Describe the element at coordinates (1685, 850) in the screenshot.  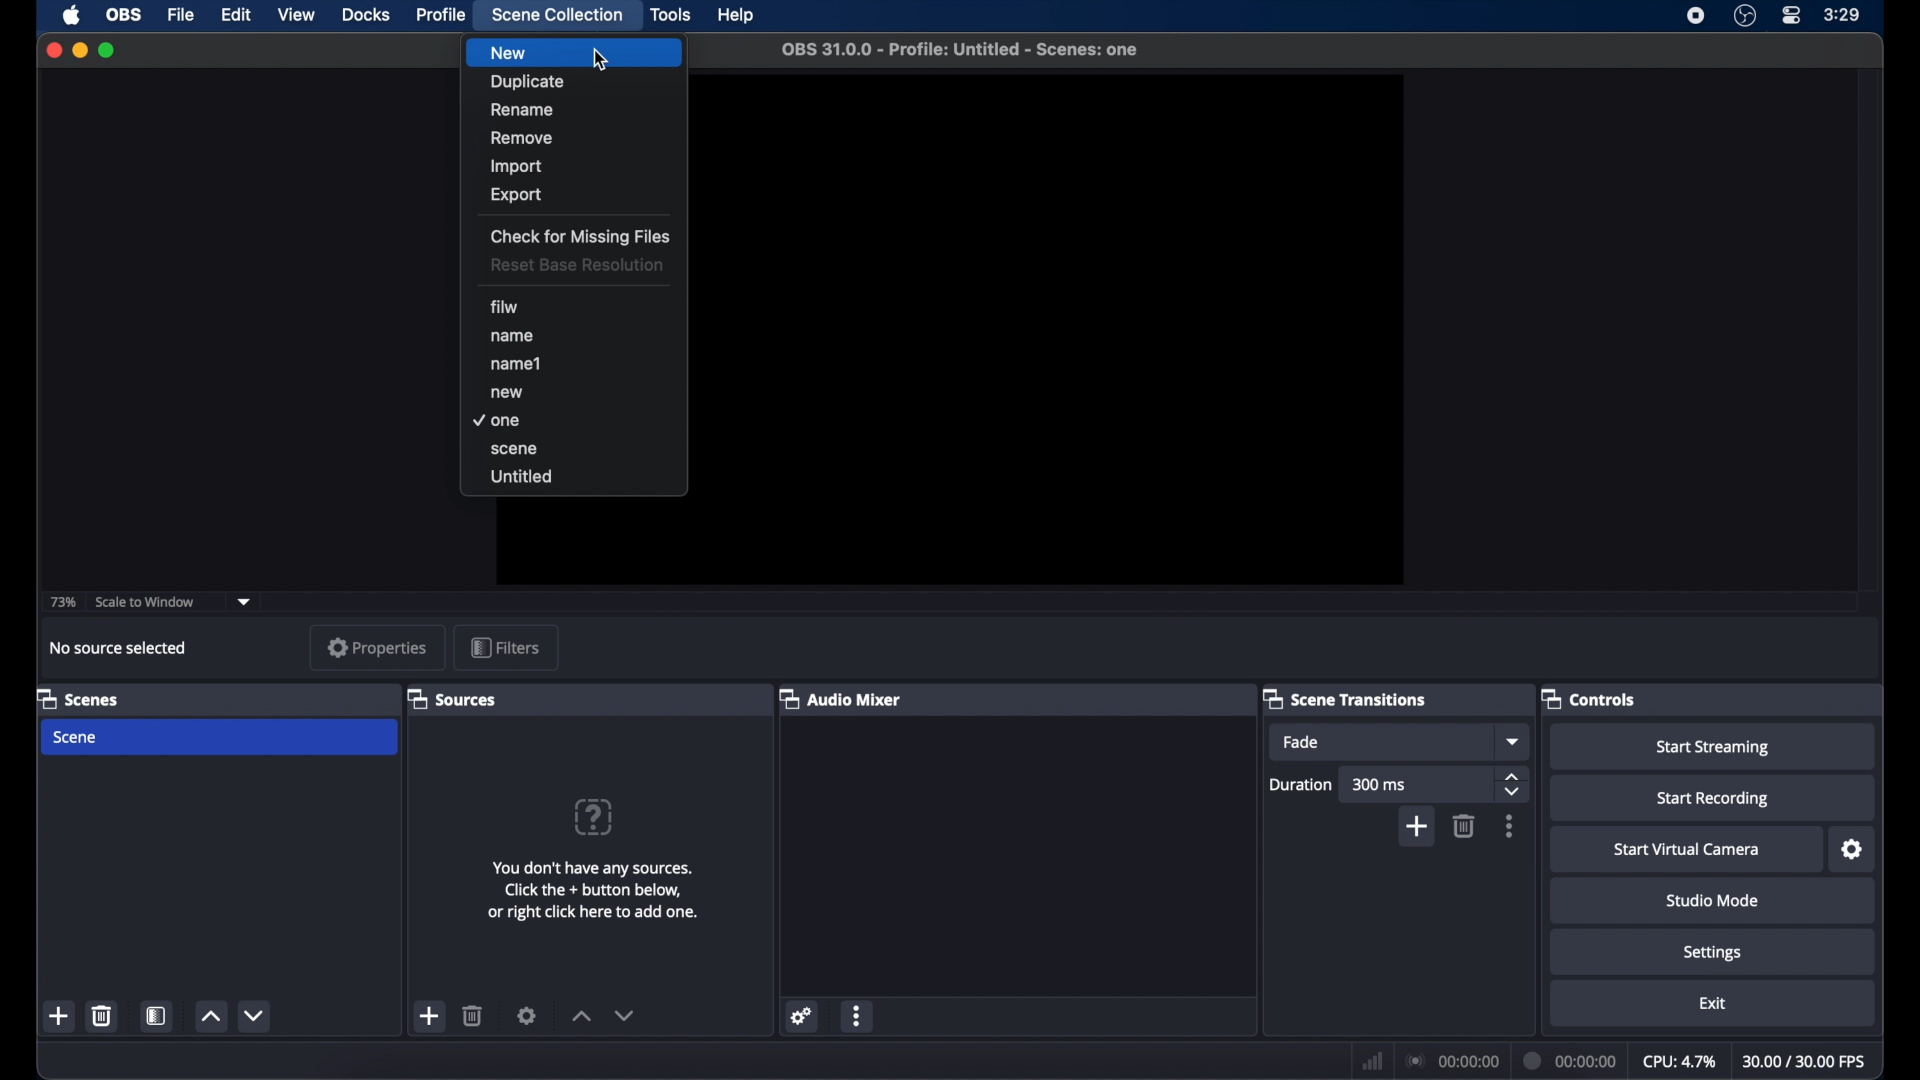
I see `start virtual camera` at that location.